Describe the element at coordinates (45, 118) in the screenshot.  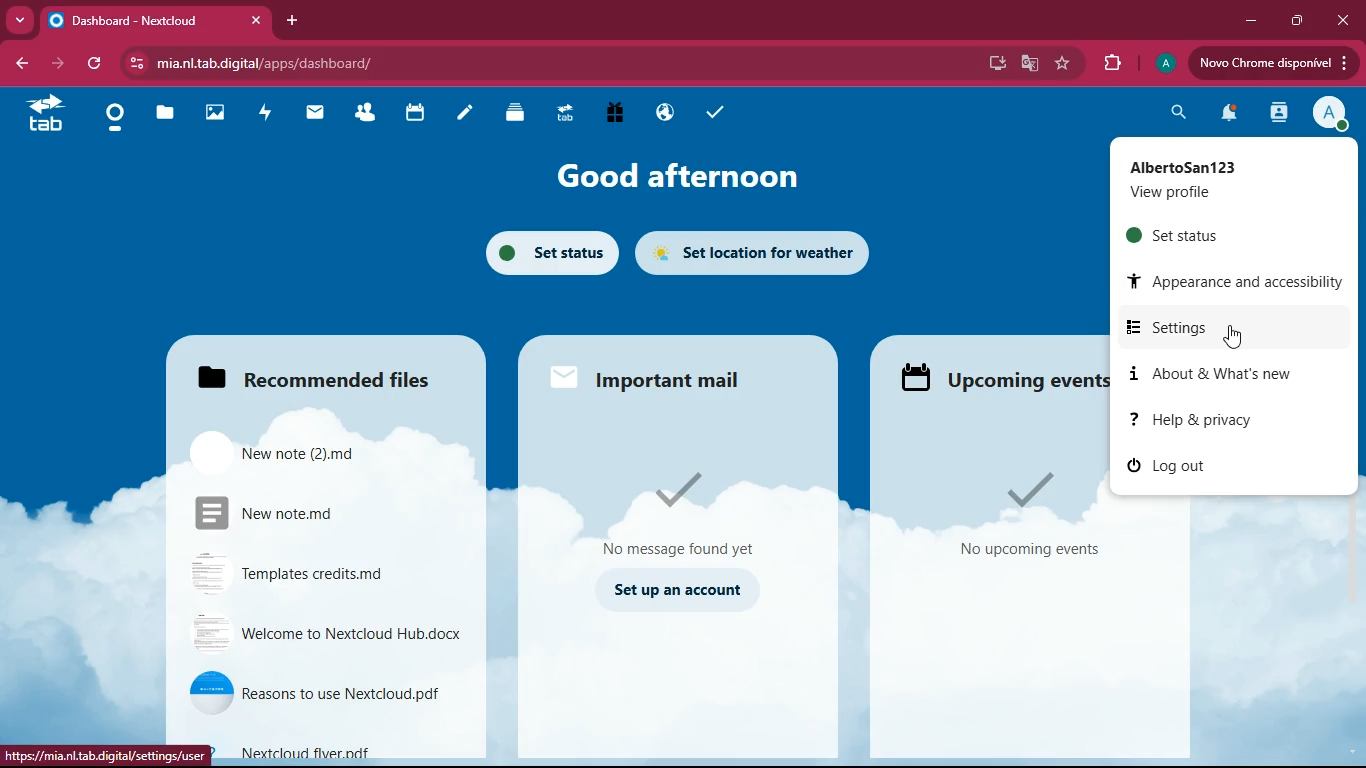
I see `tab` at that location.